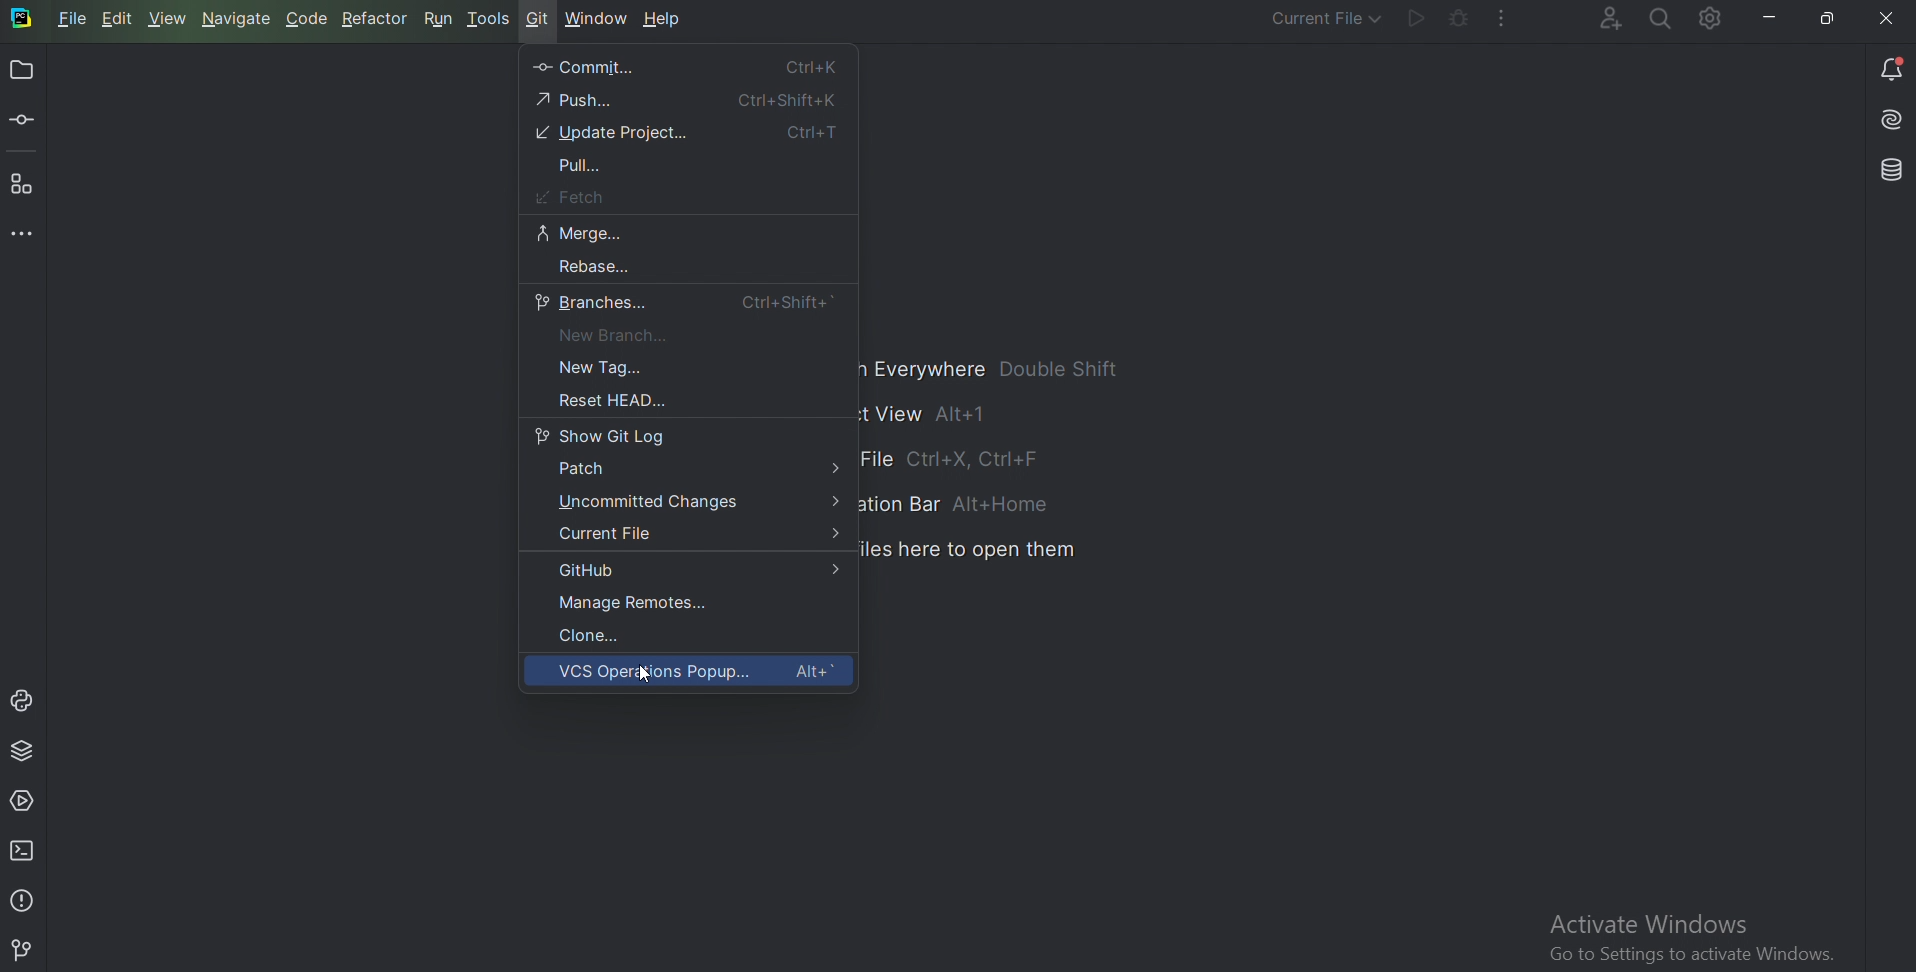 The image size is (1916, 972). Describe the element at coordinates (644, 603) in the screenshot. I see `Manage Remotes` at that location.